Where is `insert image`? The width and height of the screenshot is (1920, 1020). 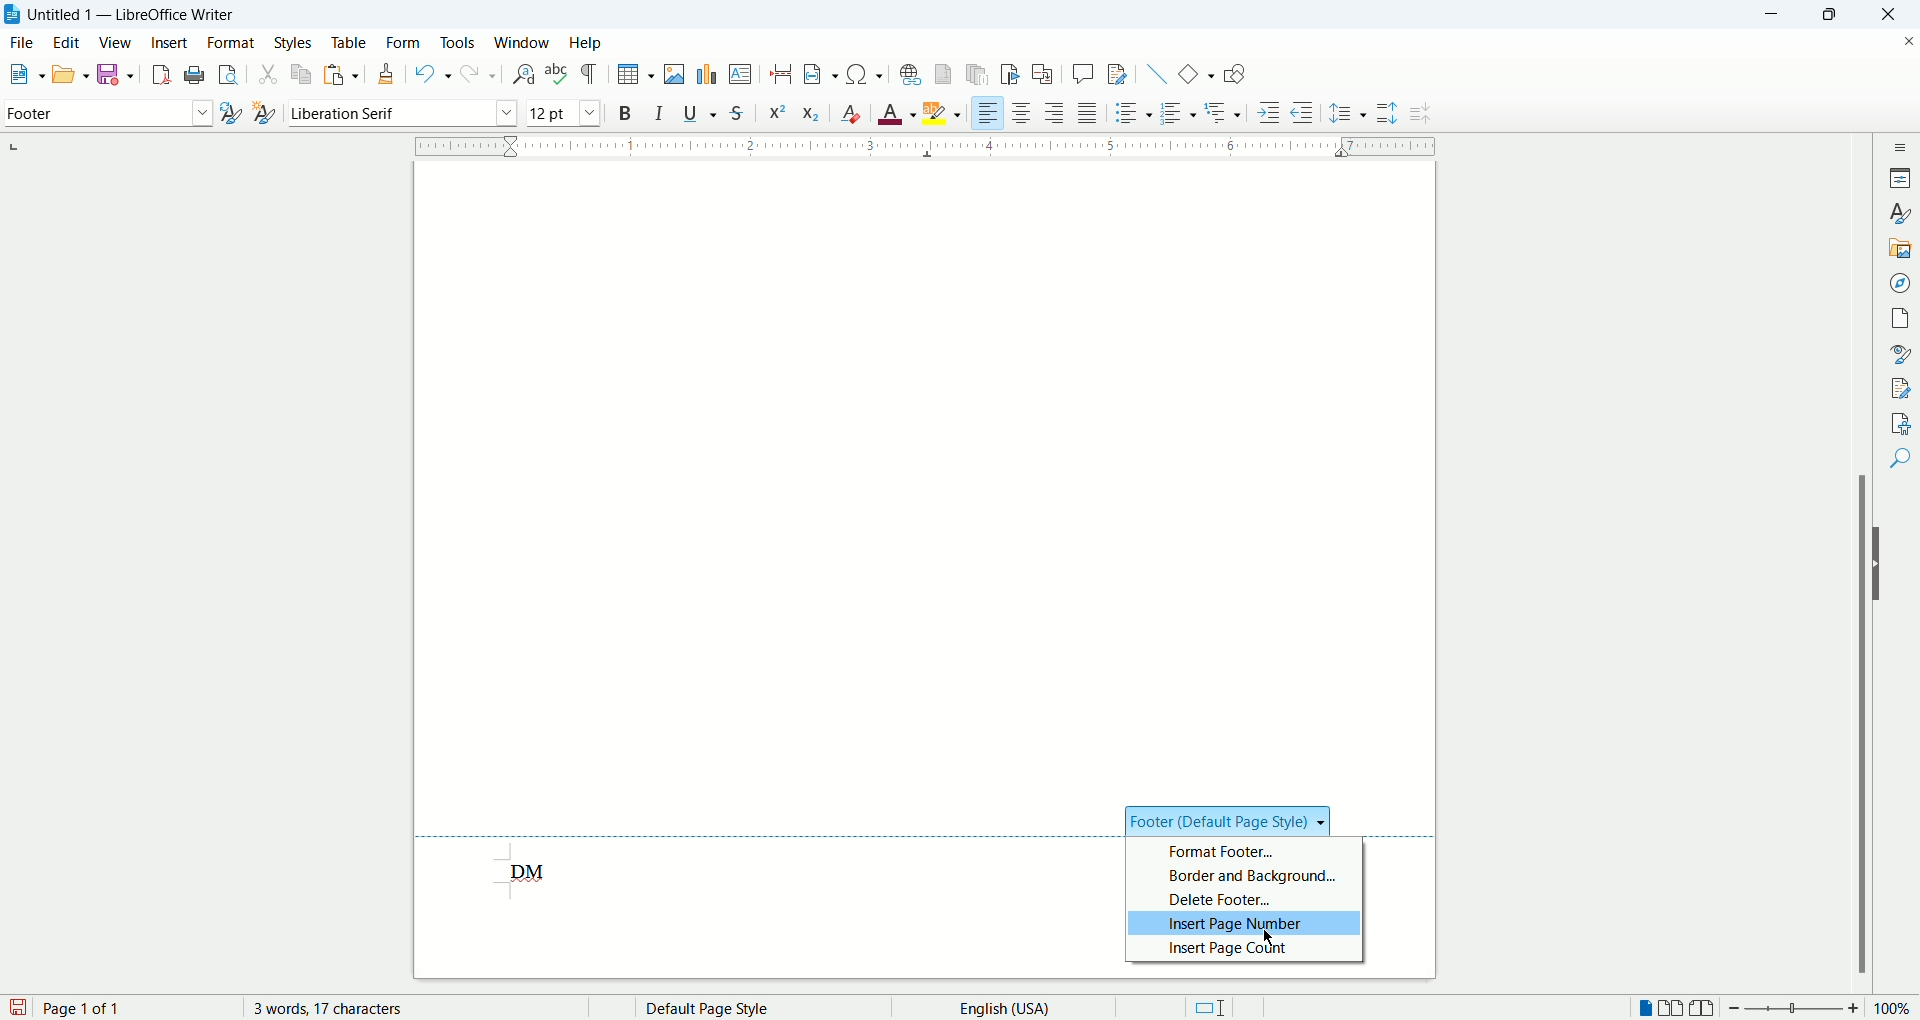
insert image is located at coordinates (678, 74).